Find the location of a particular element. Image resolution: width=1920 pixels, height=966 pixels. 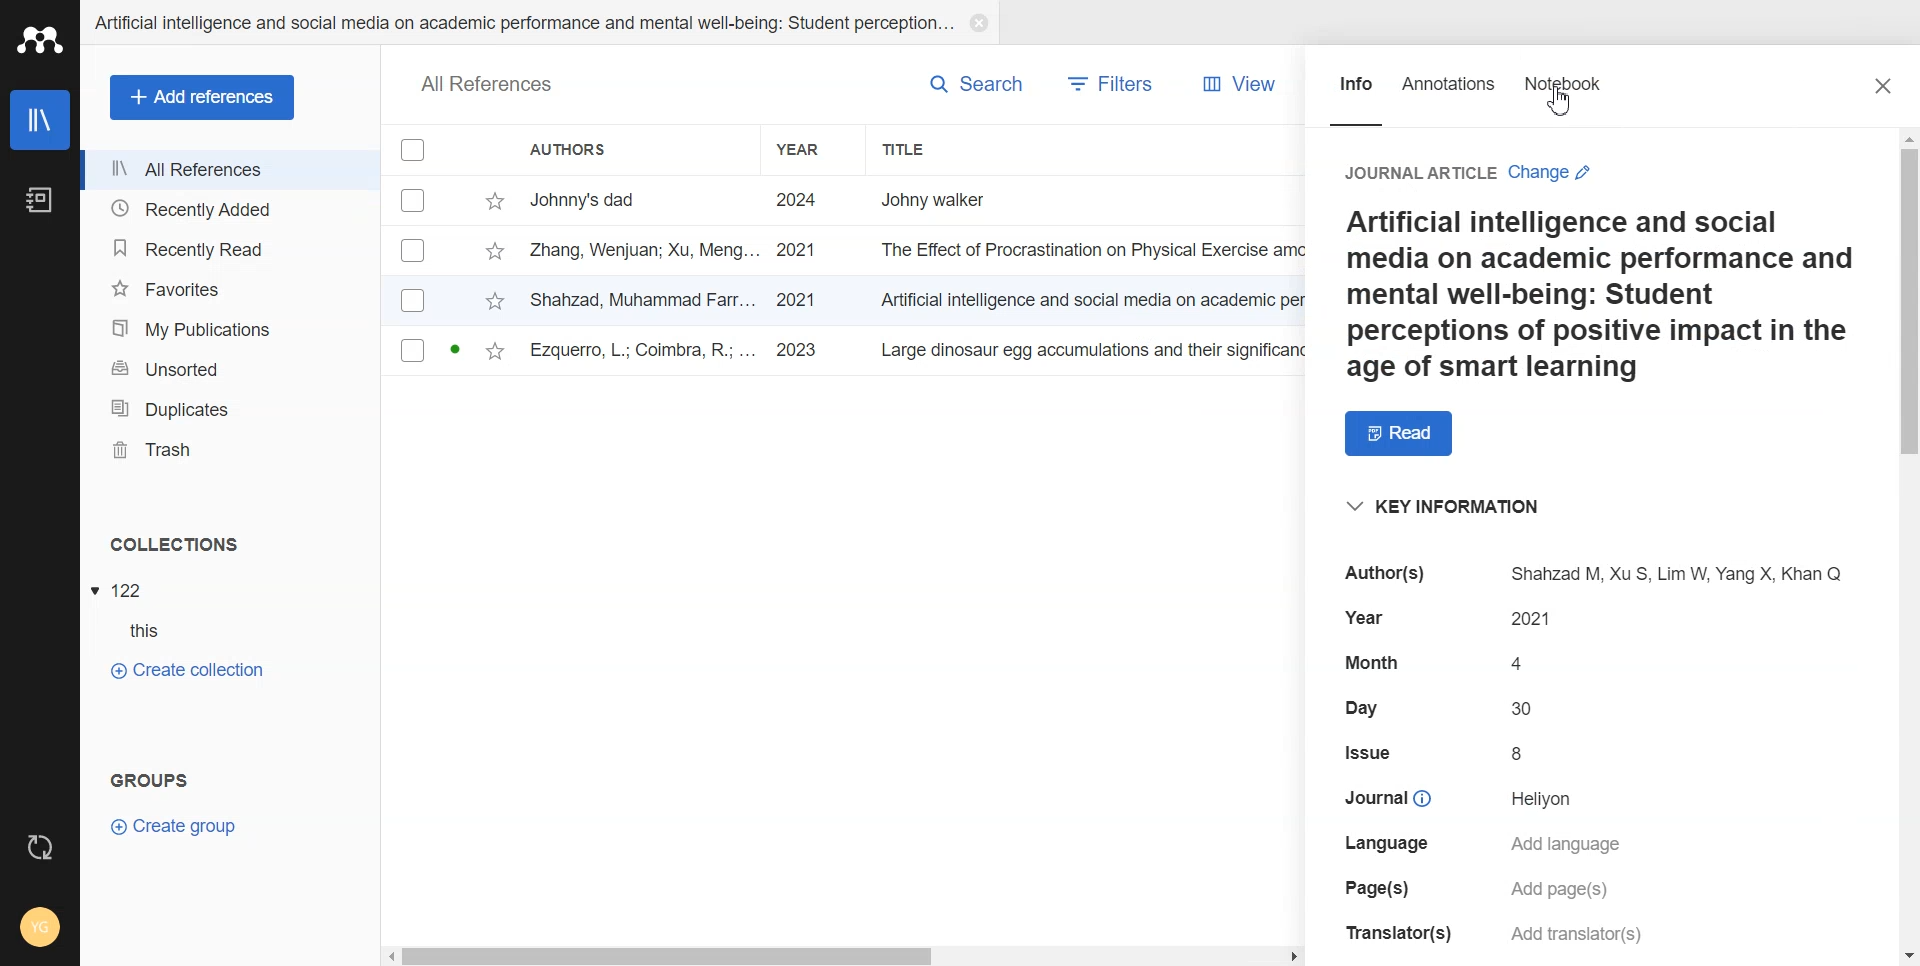

star is located at coordinates (495, 303).